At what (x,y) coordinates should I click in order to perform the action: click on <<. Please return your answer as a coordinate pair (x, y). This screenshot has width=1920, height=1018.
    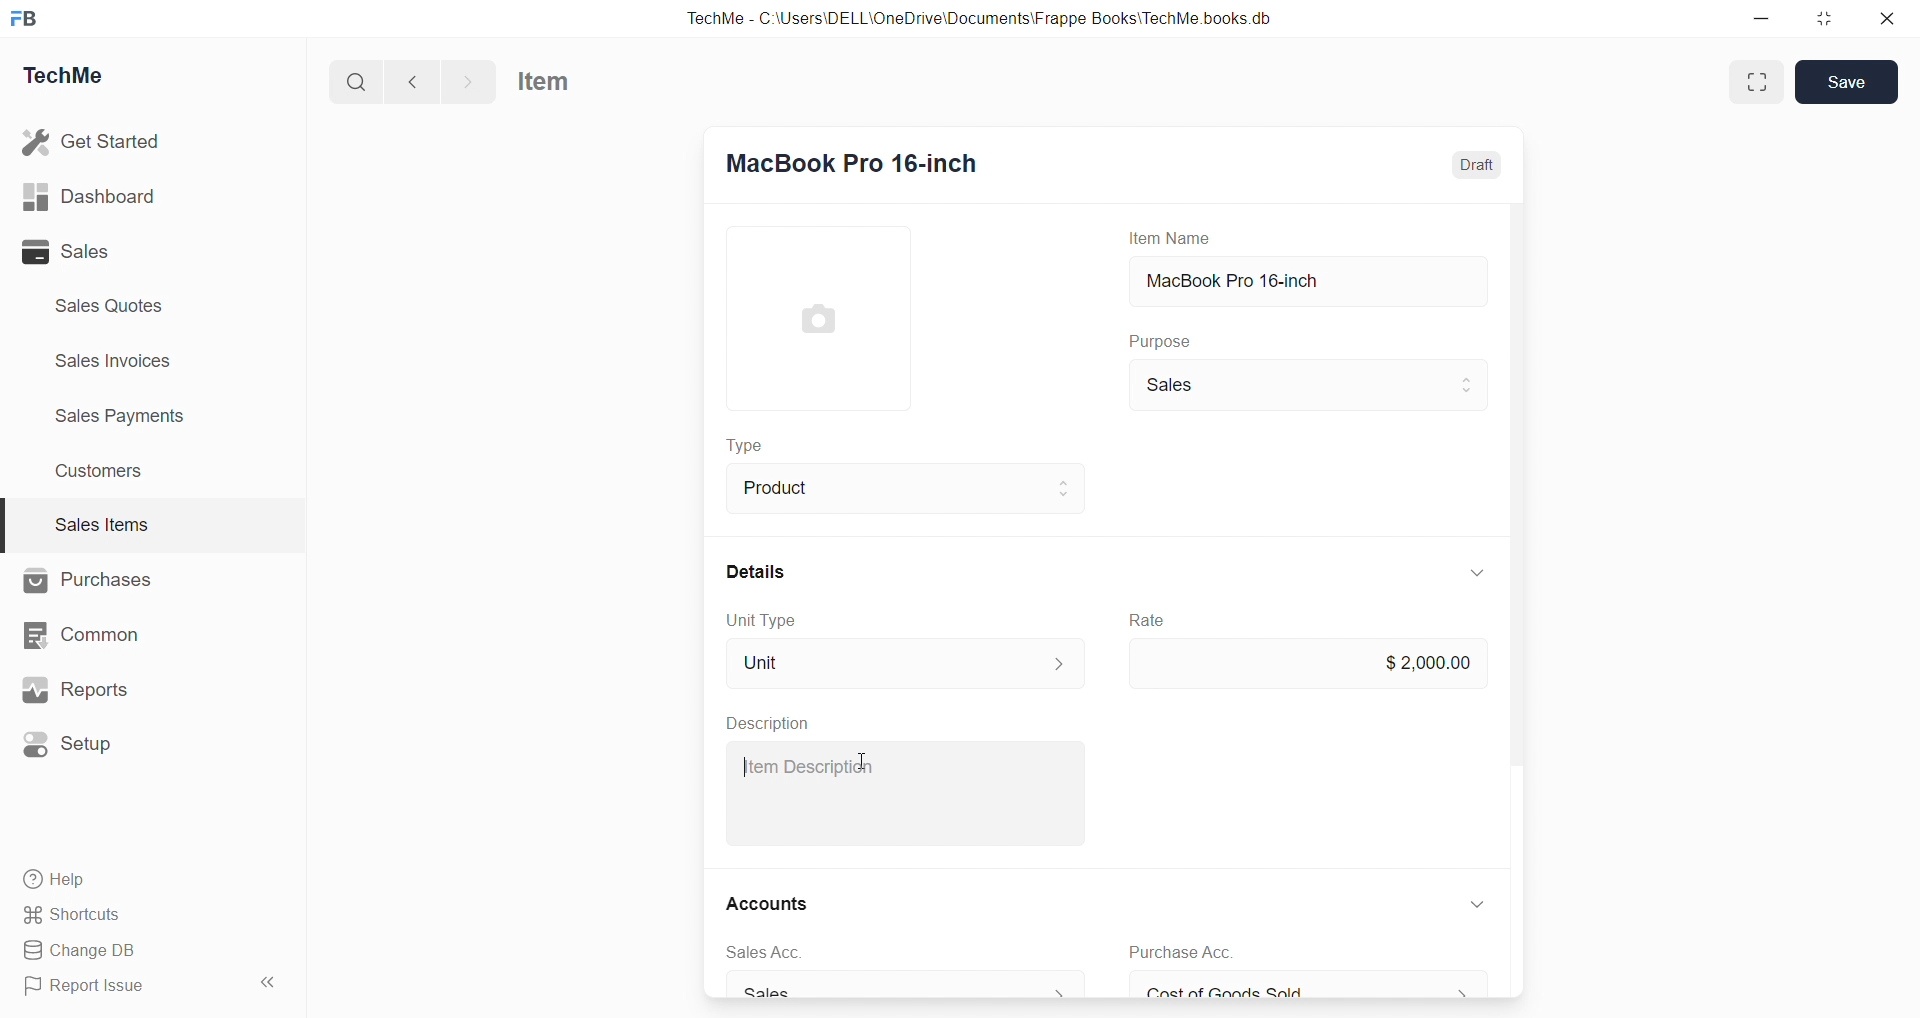
    Looking at the image, I should click on (266, 983).